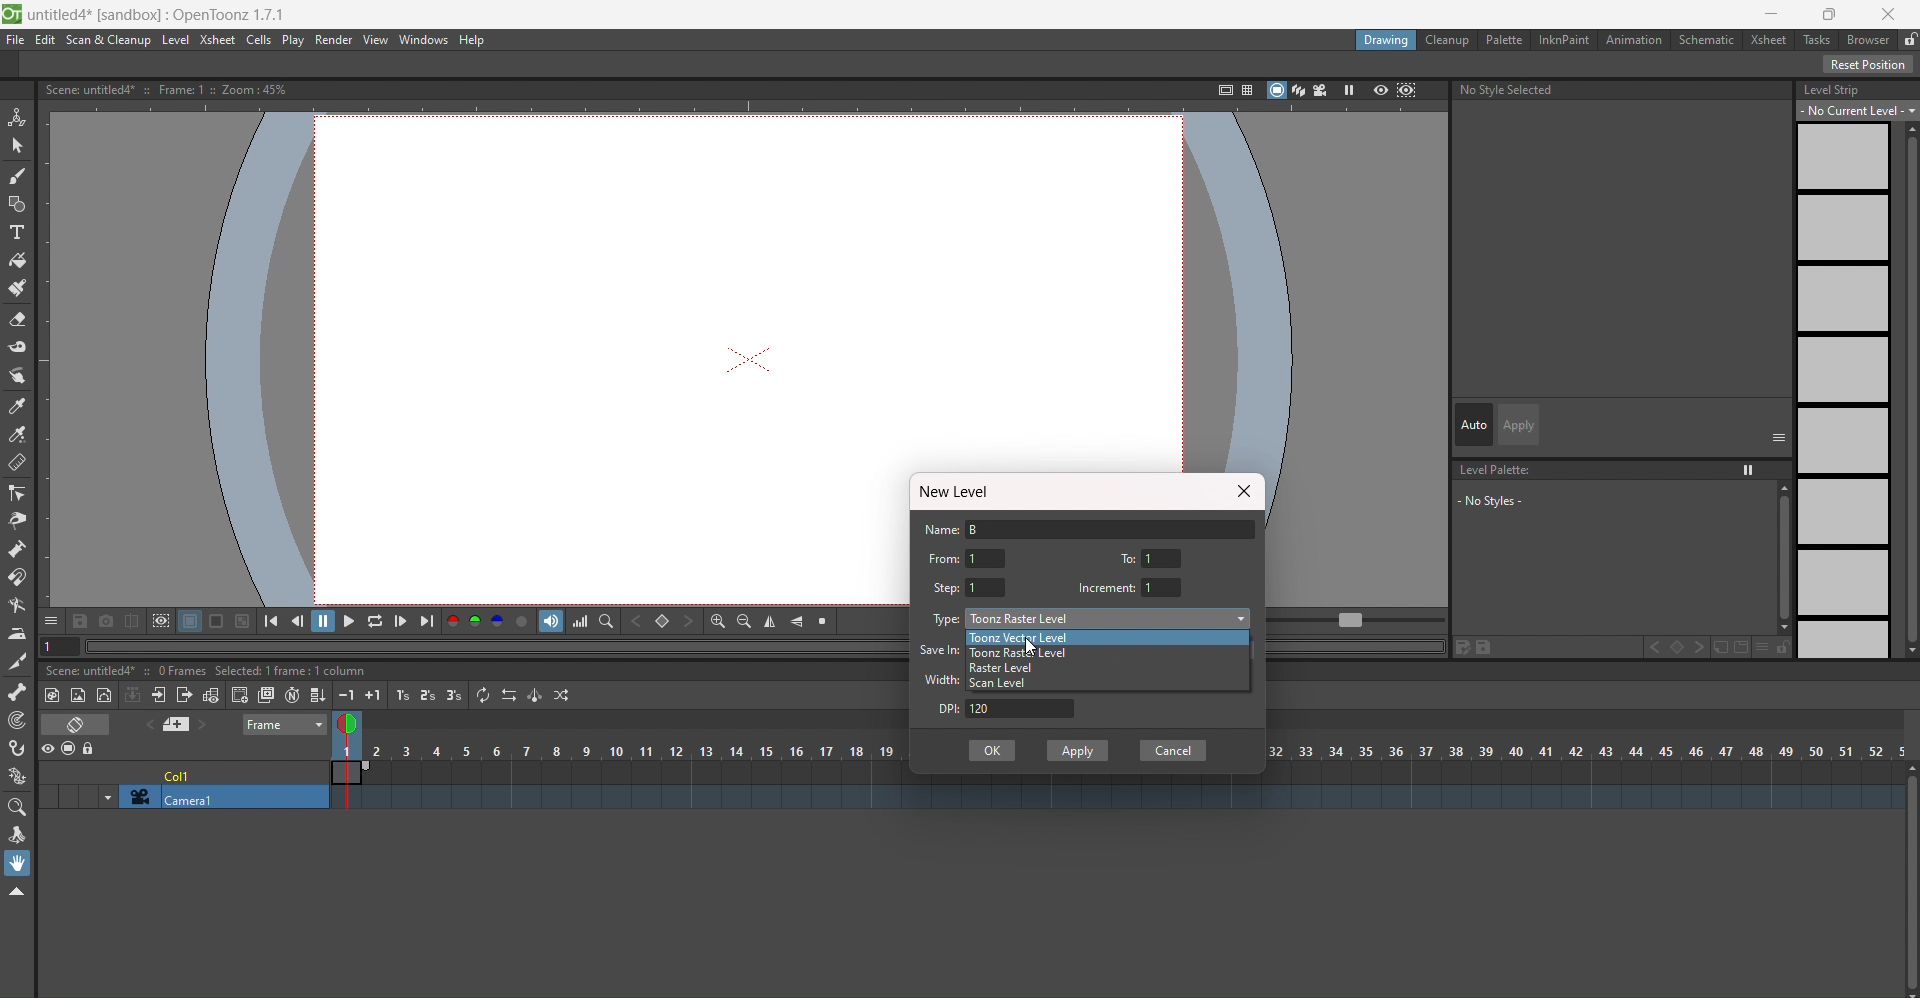 Image resolution: width=1920 pixels, height=998 pixels. What do you see at coordinates (992, 750) in the screenshot?
I see `ok` at bounding box center [992, 750].